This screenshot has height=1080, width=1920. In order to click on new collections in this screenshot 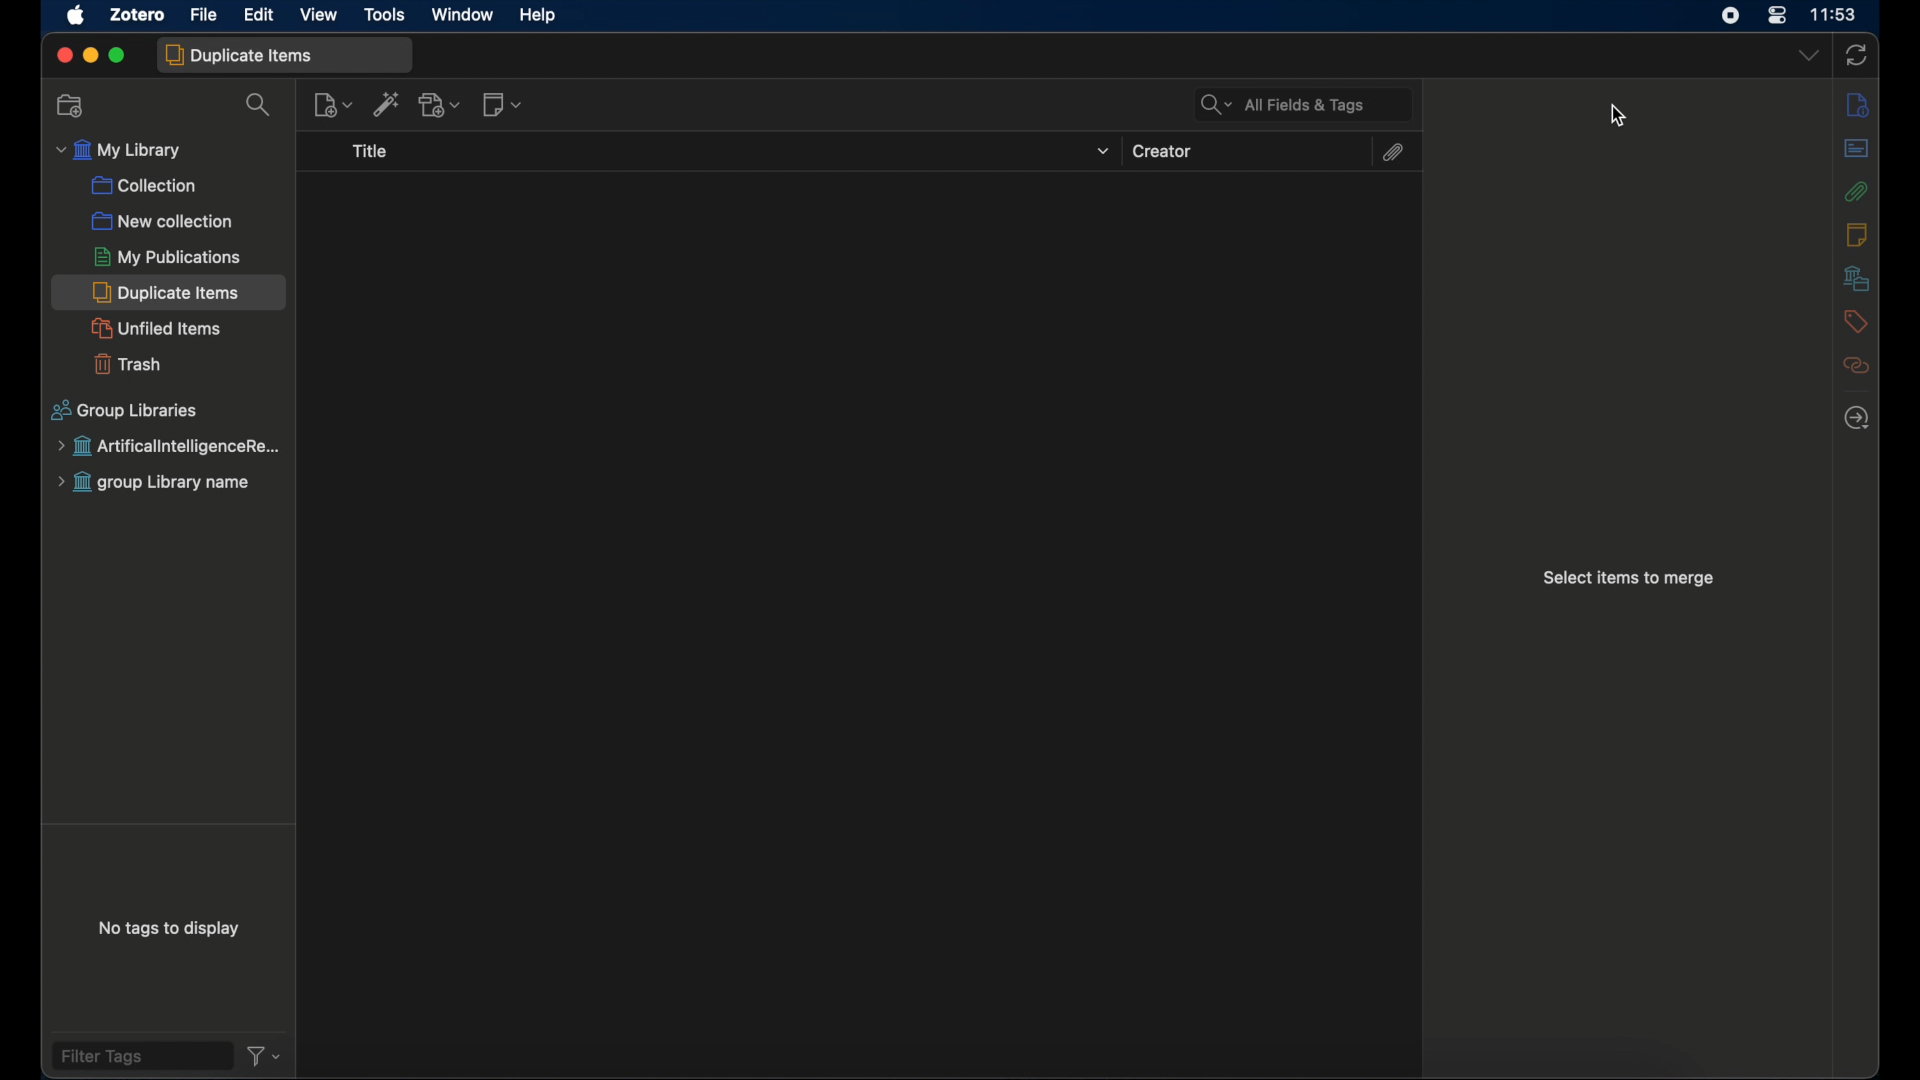, I will do `click(163, 220)`.